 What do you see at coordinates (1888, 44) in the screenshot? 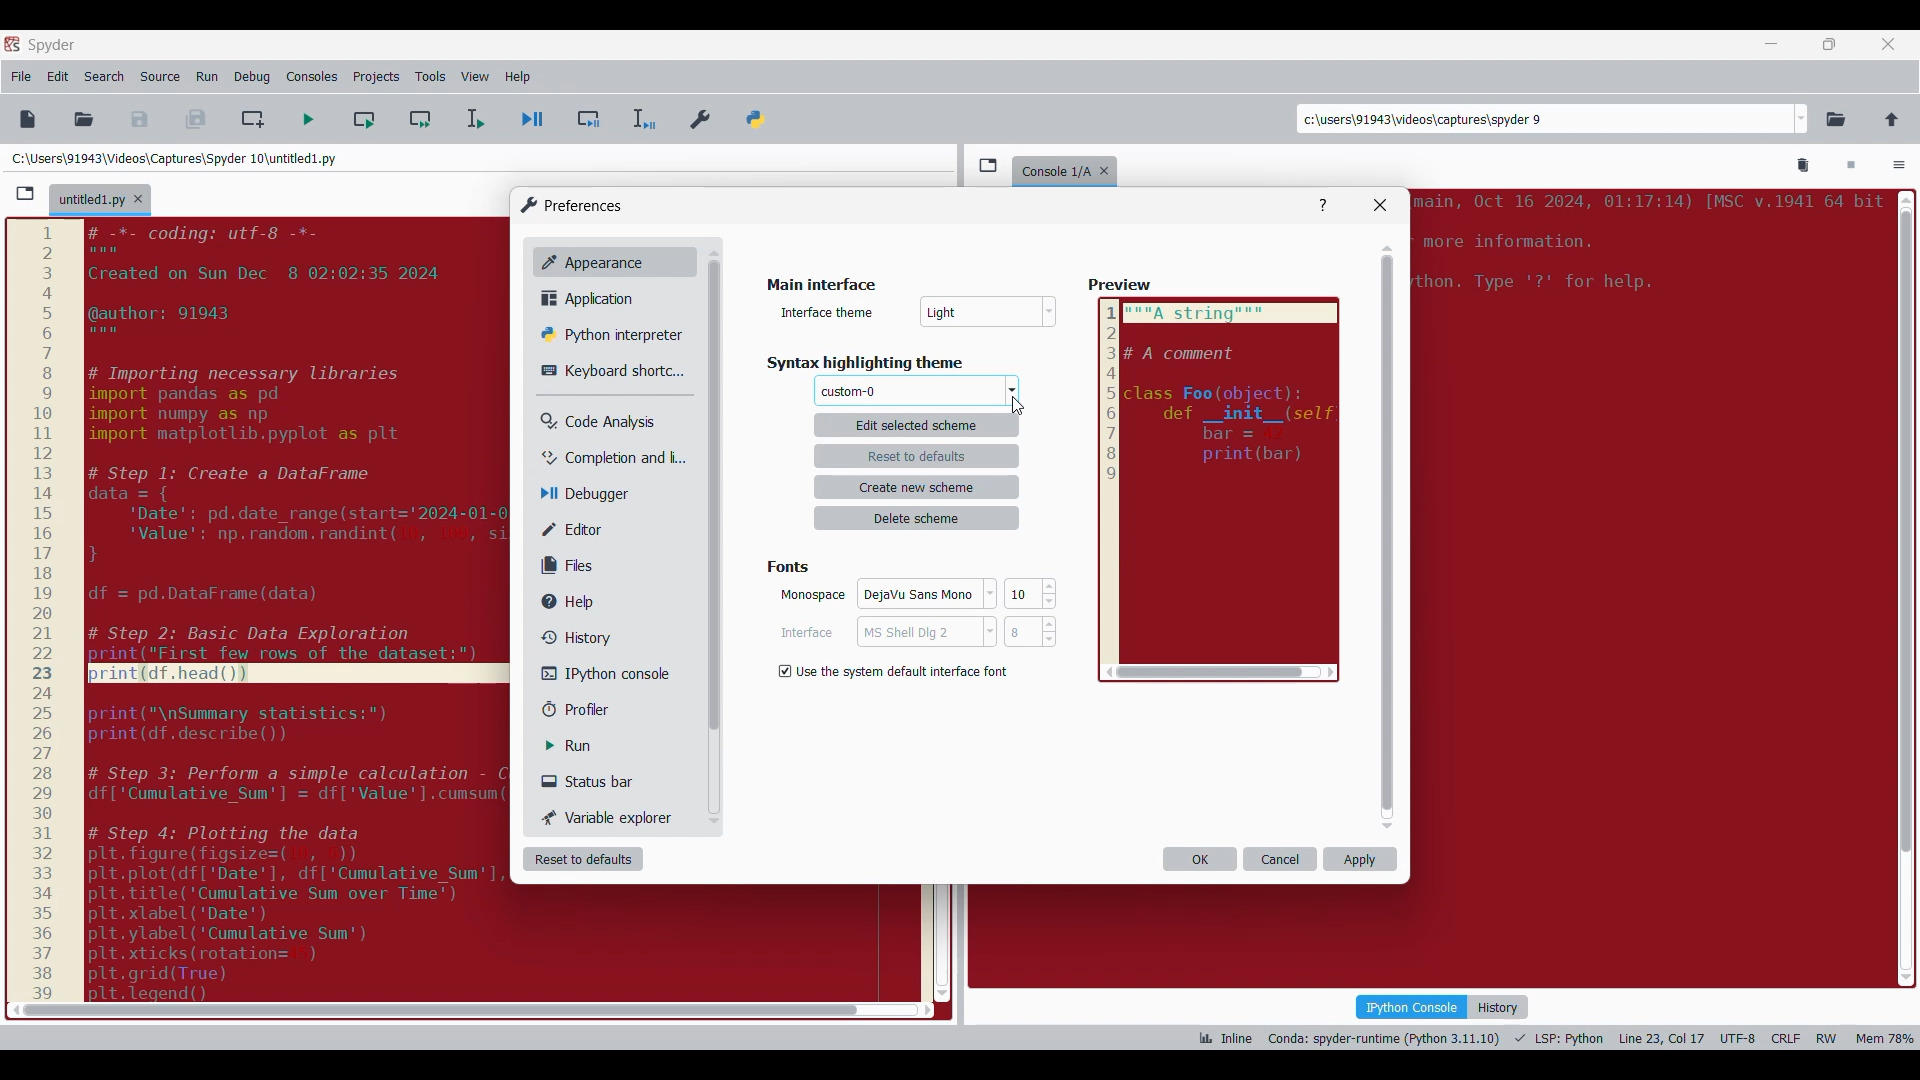
I see `Close tab` at bounding box center [1888, 44].